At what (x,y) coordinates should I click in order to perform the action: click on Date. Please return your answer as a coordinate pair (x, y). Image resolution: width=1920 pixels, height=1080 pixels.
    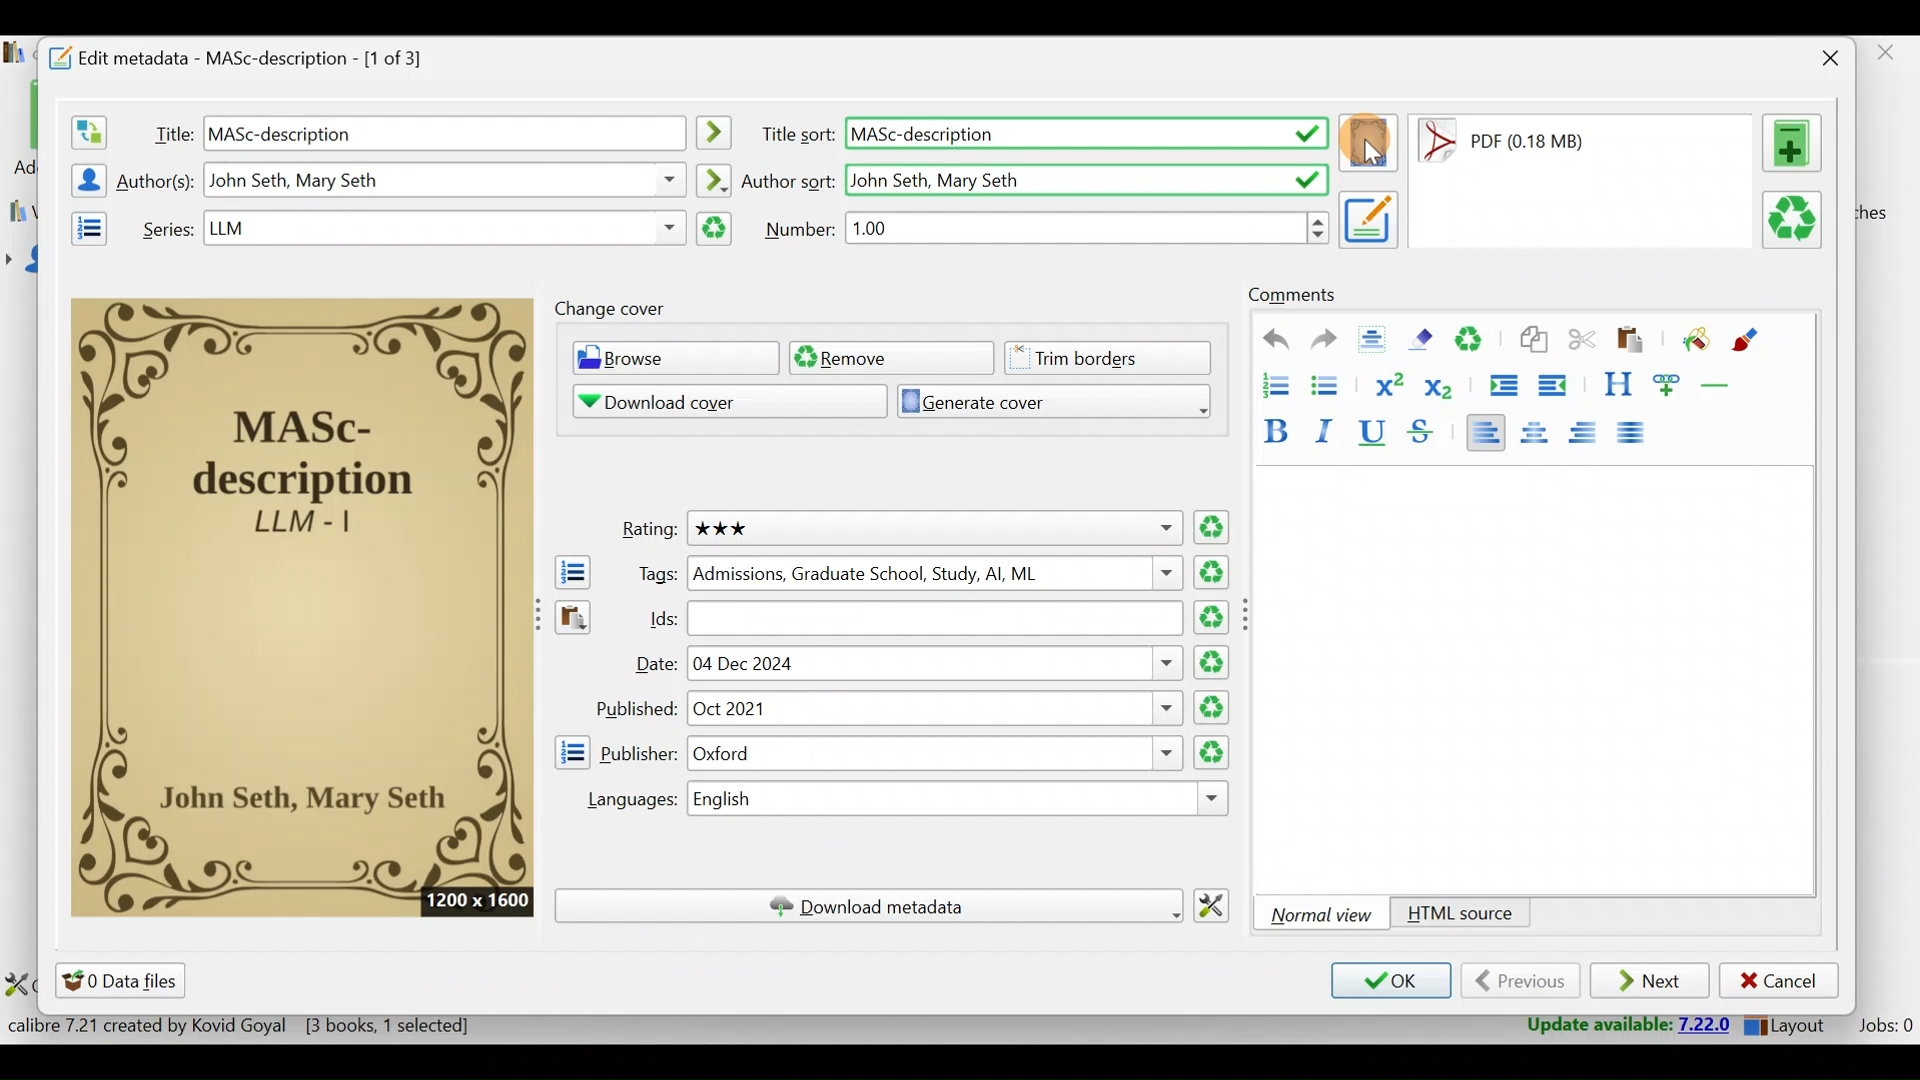
    Looking at the image, I should click on (653, 666).